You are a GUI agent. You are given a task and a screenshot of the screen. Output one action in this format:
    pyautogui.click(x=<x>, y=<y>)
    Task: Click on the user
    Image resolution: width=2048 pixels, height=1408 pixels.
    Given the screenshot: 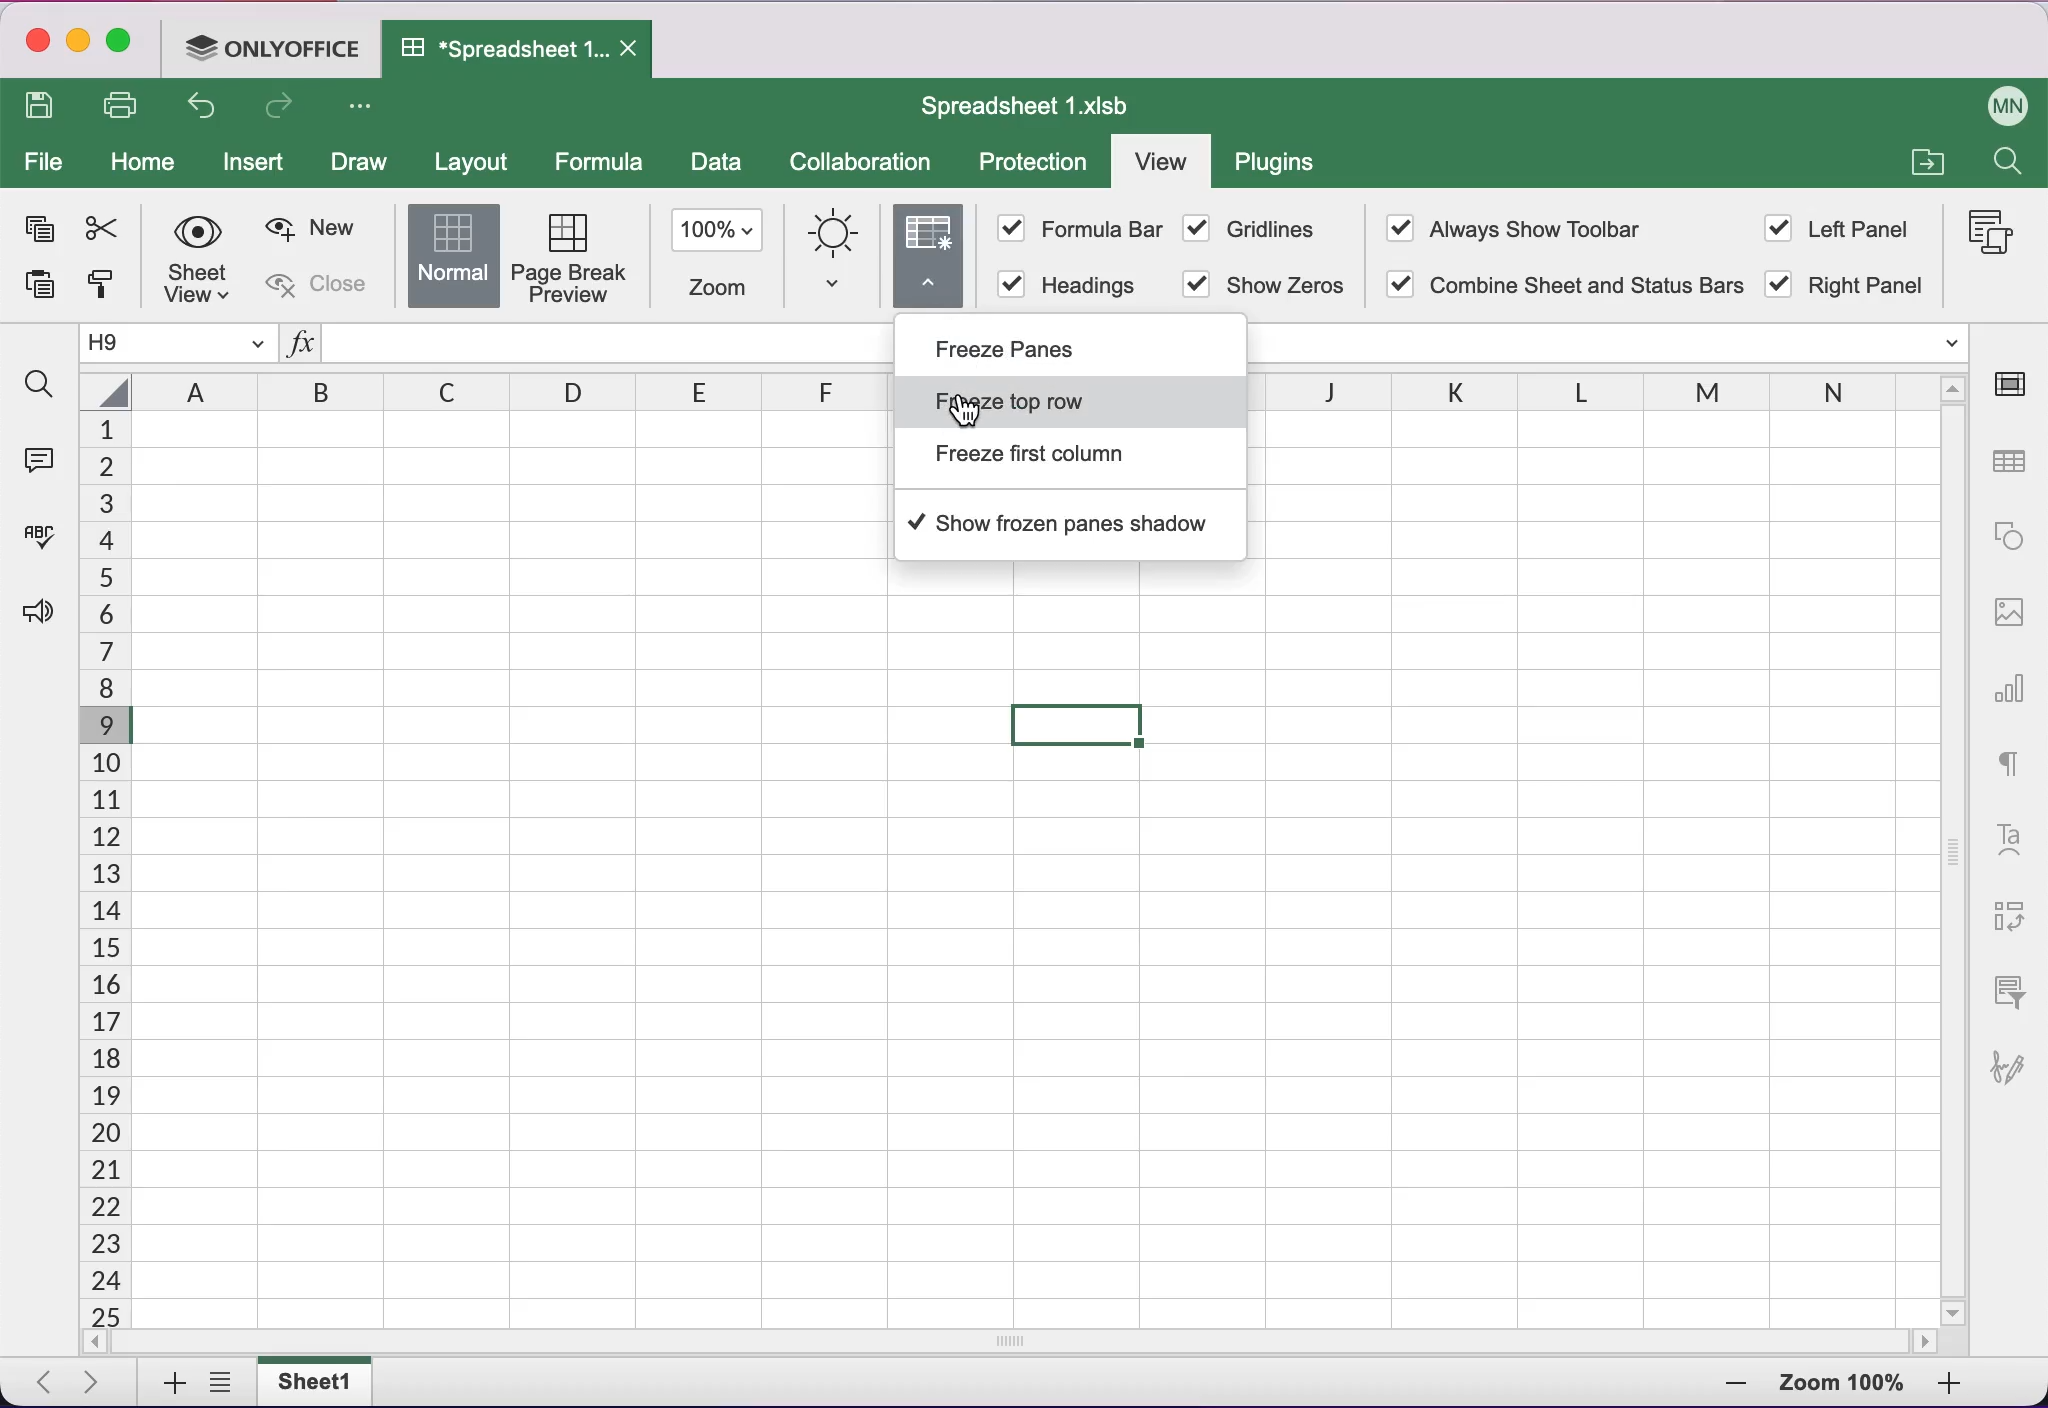 What is the action you would take?
    pyautogui.click(x=1997, y=102)
    